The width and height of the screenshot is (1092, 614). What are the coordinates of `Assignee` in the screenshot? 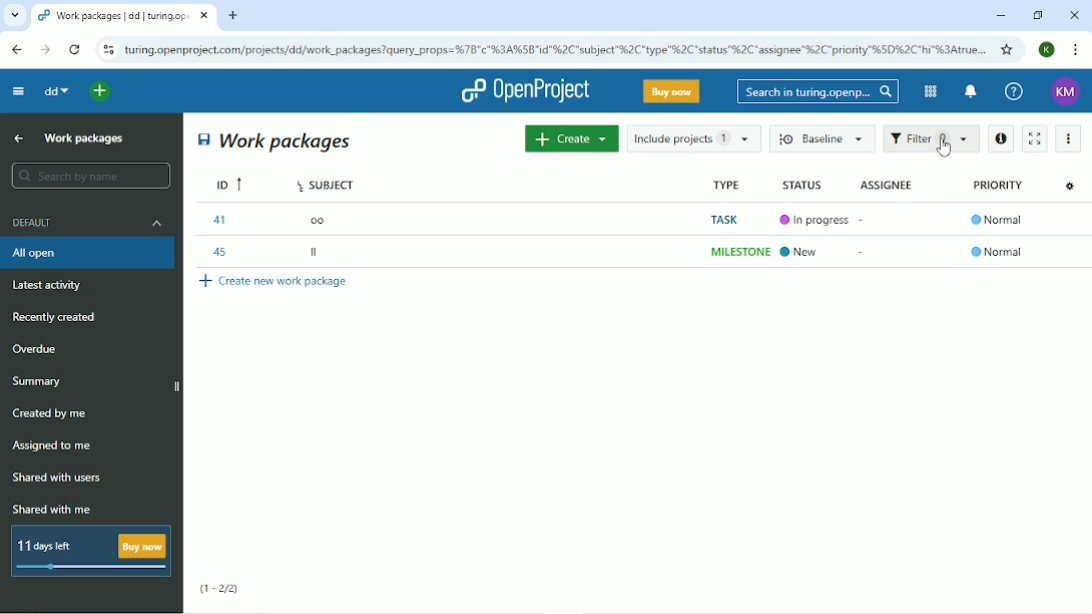 It's located at (886, 183).